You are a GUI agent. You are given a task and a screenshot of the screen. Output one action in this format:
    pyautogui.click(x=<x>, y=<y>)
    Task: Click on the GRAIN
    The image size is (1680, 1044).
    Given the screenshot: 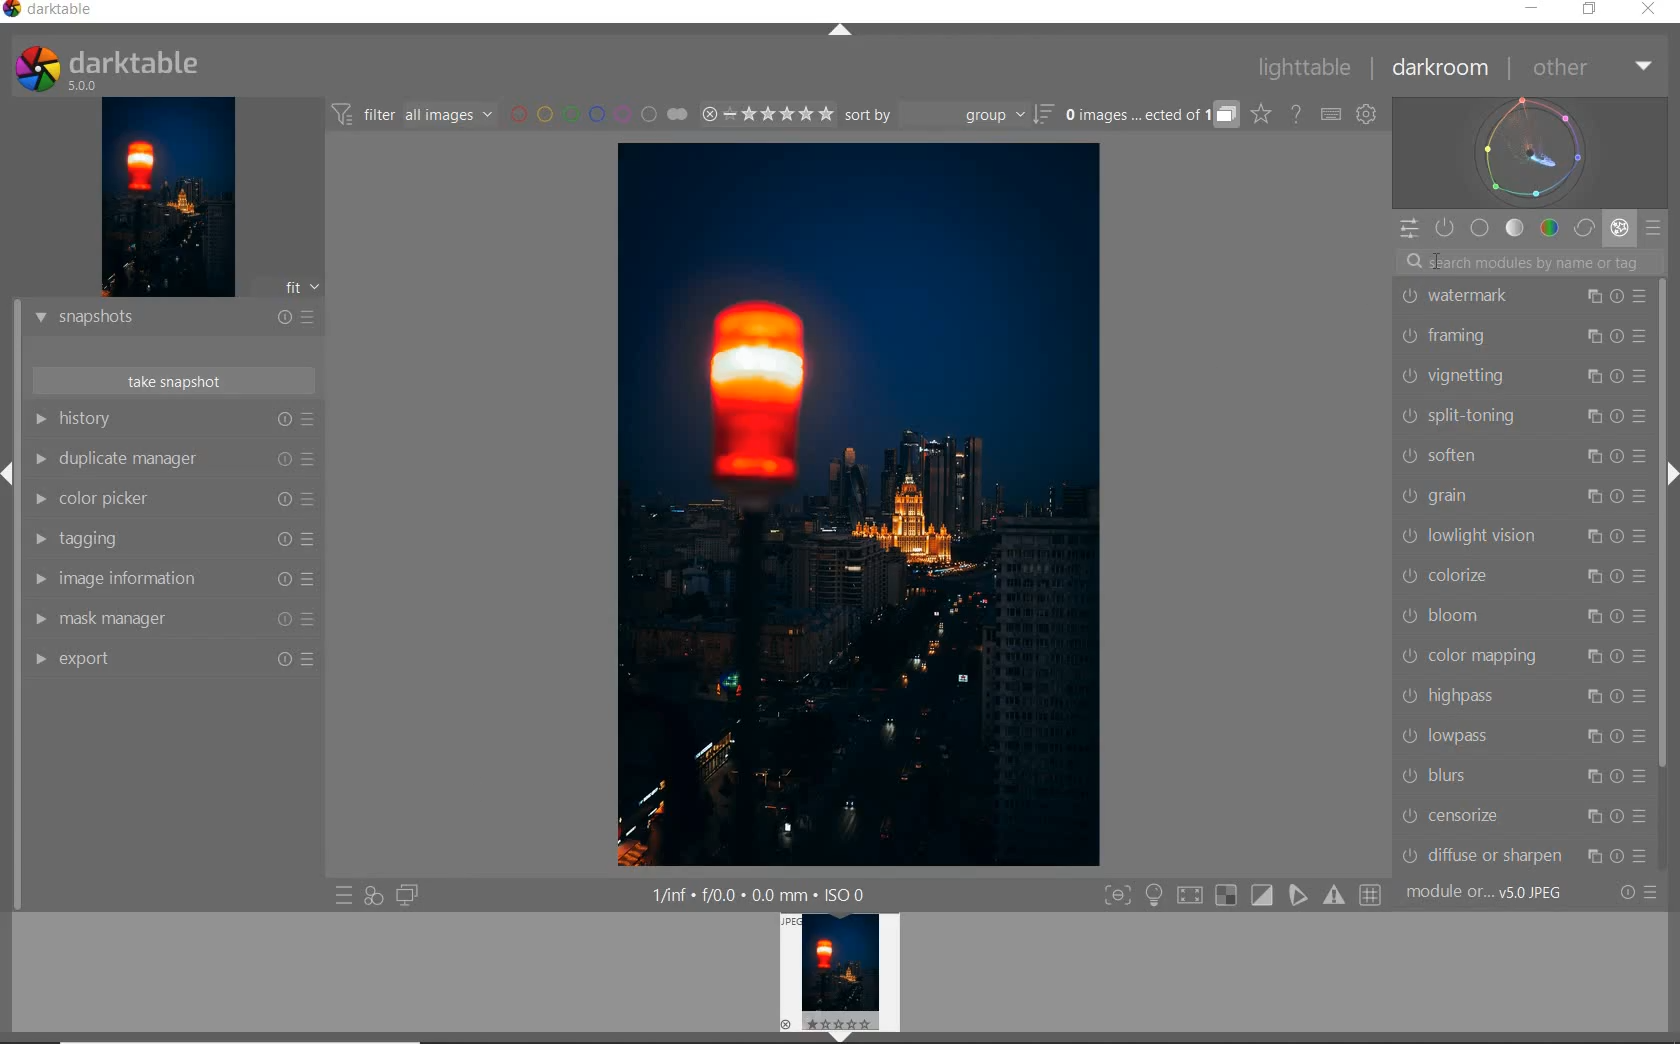 What is the action you would take?
    pyautogui.click(x=1465, y=494)
    